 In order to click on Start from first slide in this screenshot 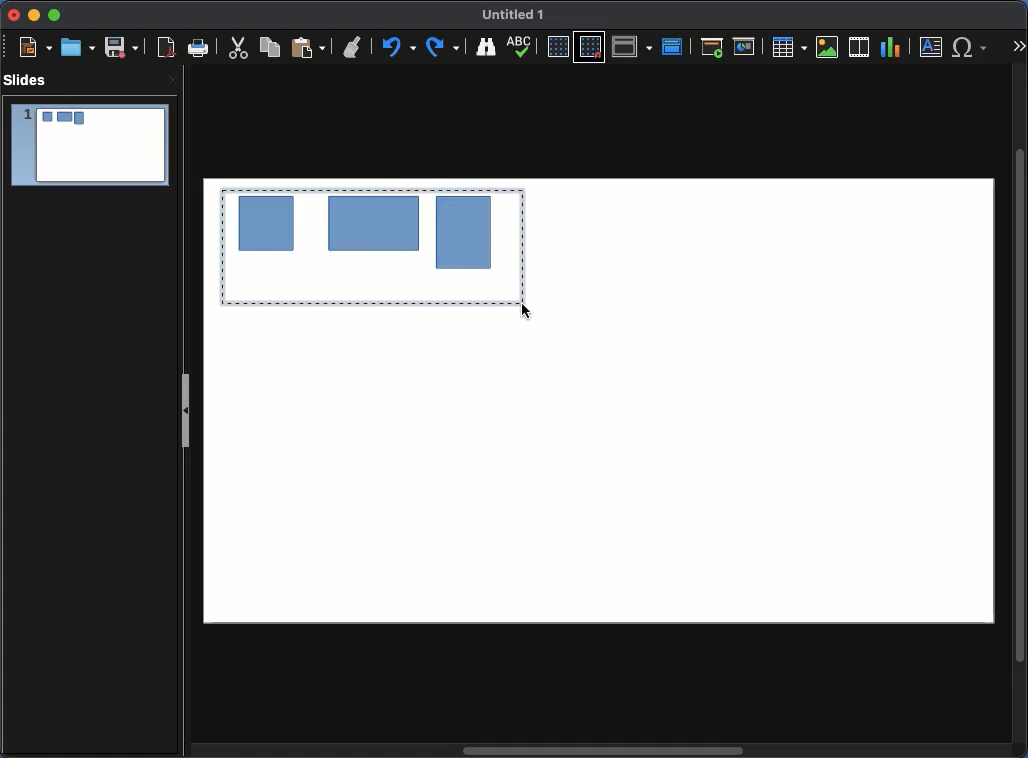, I will do `click(712, 47)`.